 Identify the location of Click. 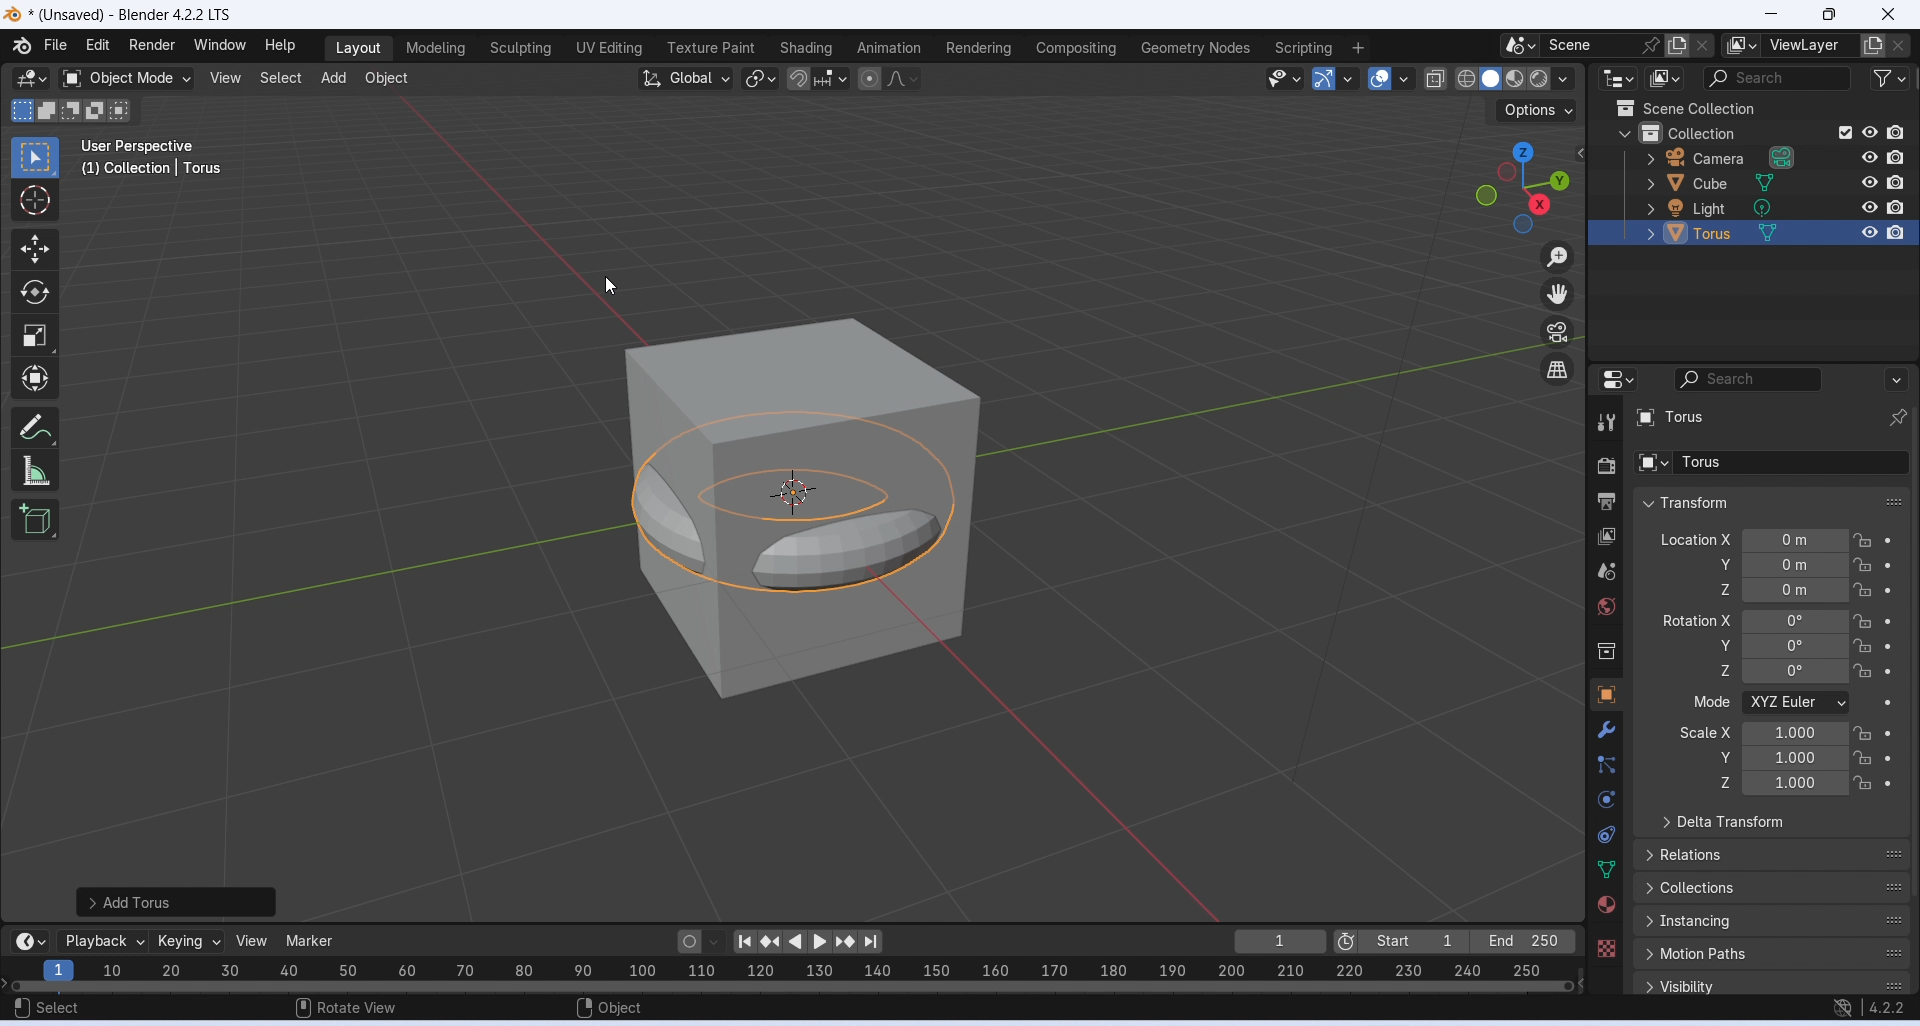
(1524, 187).